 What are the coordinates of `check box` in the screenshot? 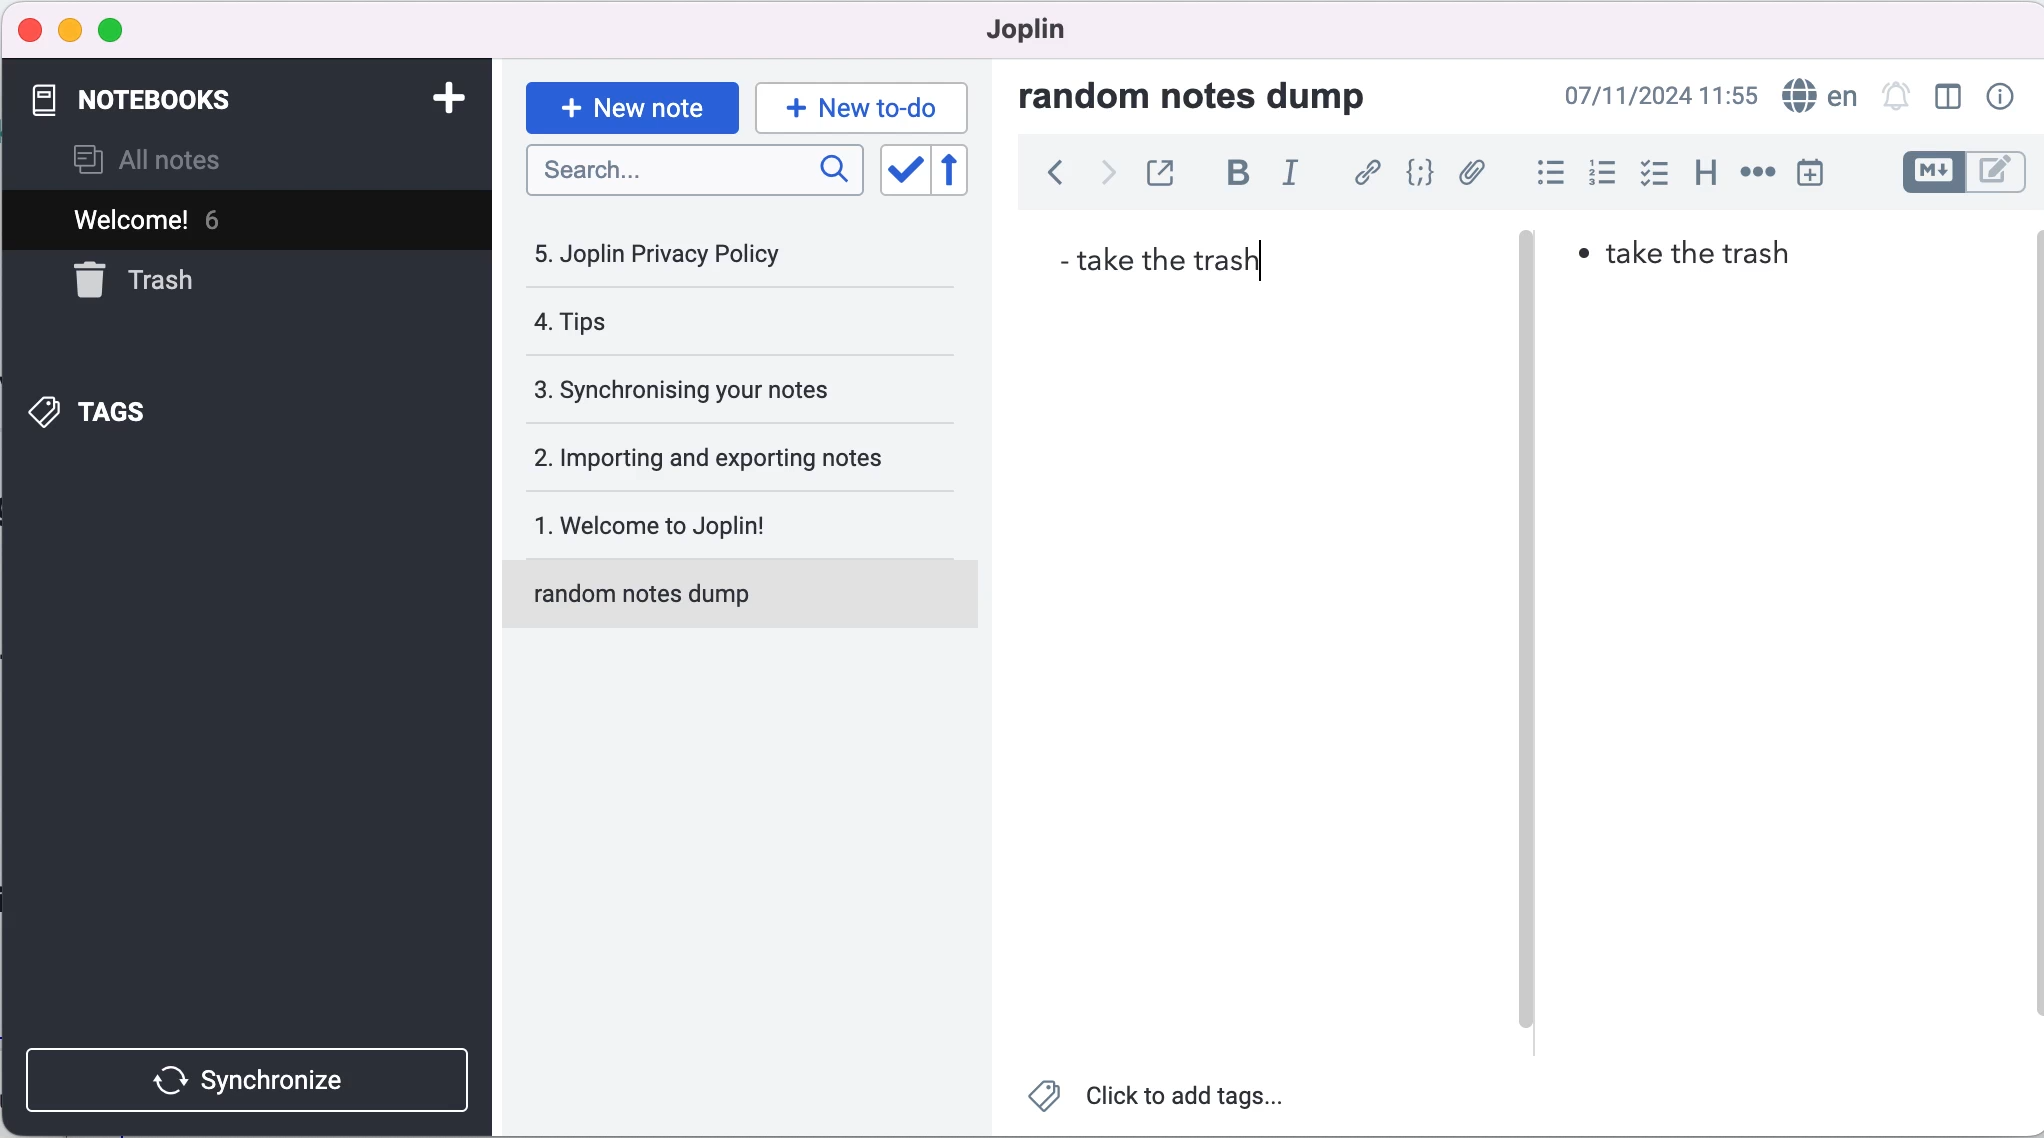 It's located at (1649, 173).